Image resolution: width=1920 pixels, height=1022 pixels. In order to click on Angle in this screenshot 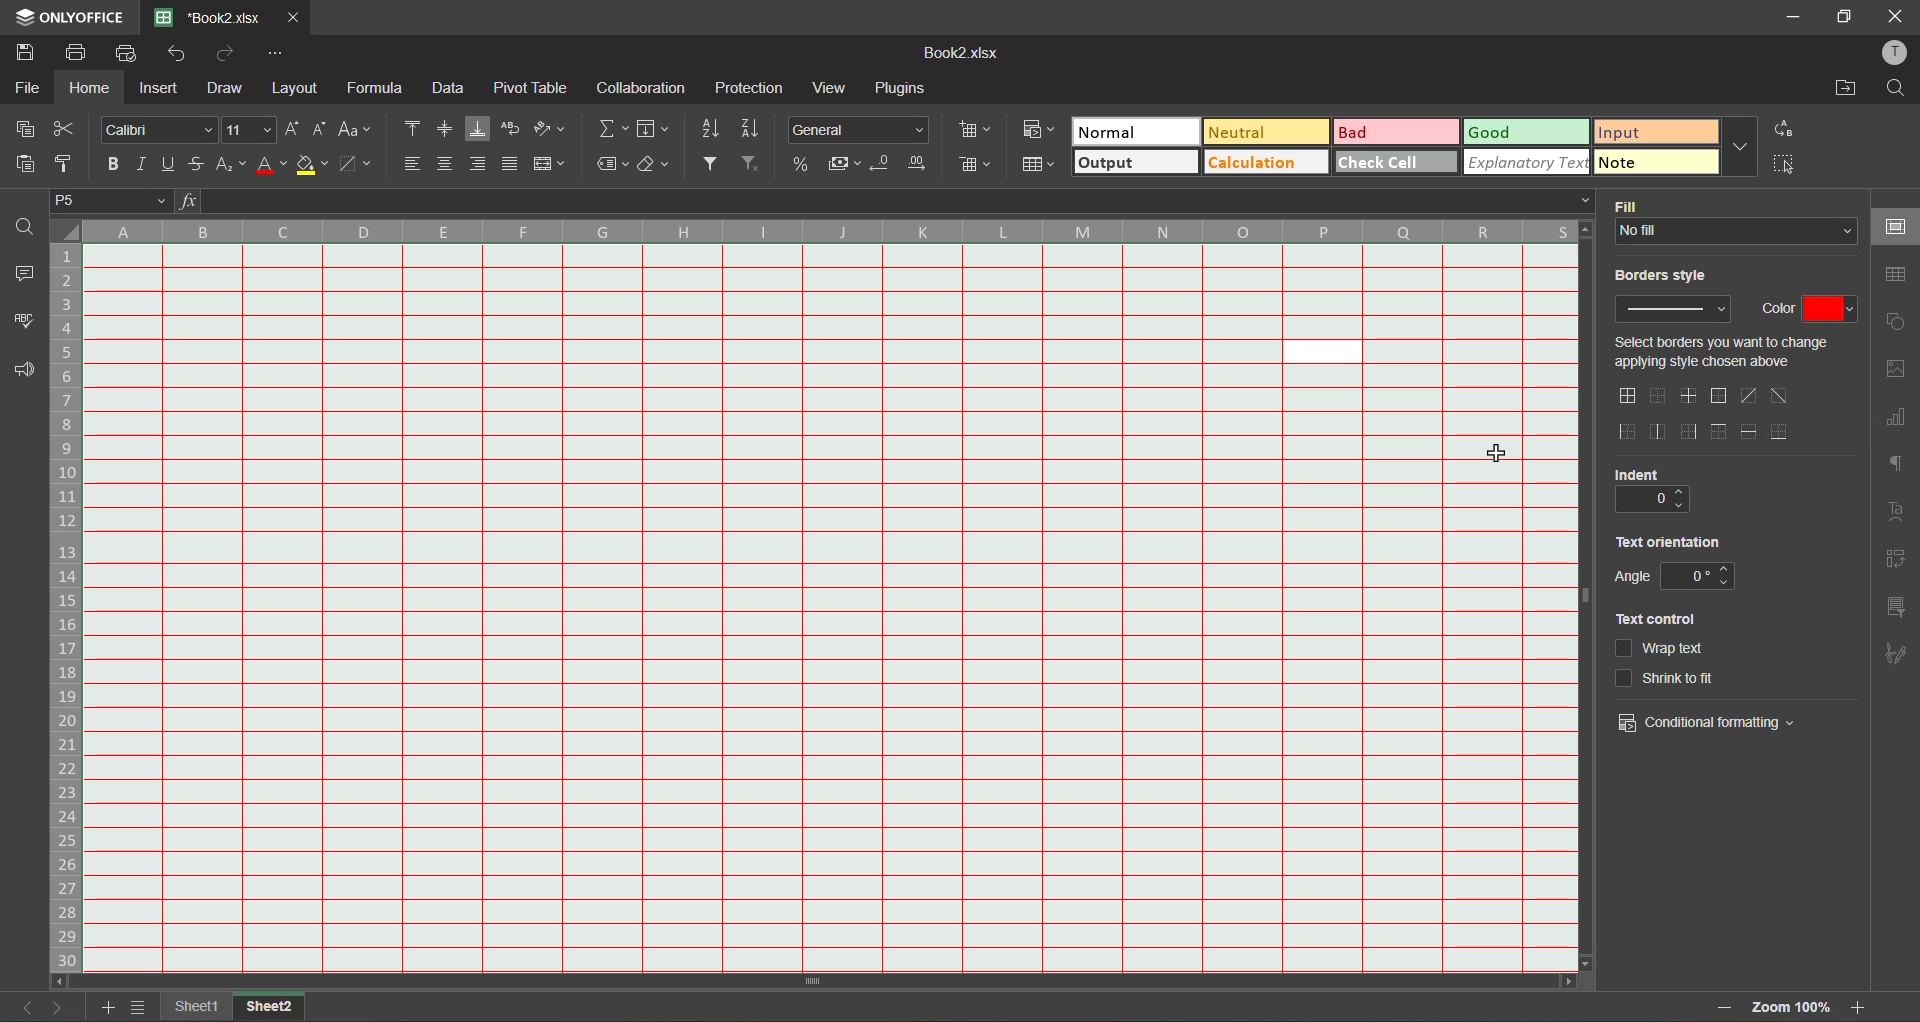, I will do `click(1633, 577)`.